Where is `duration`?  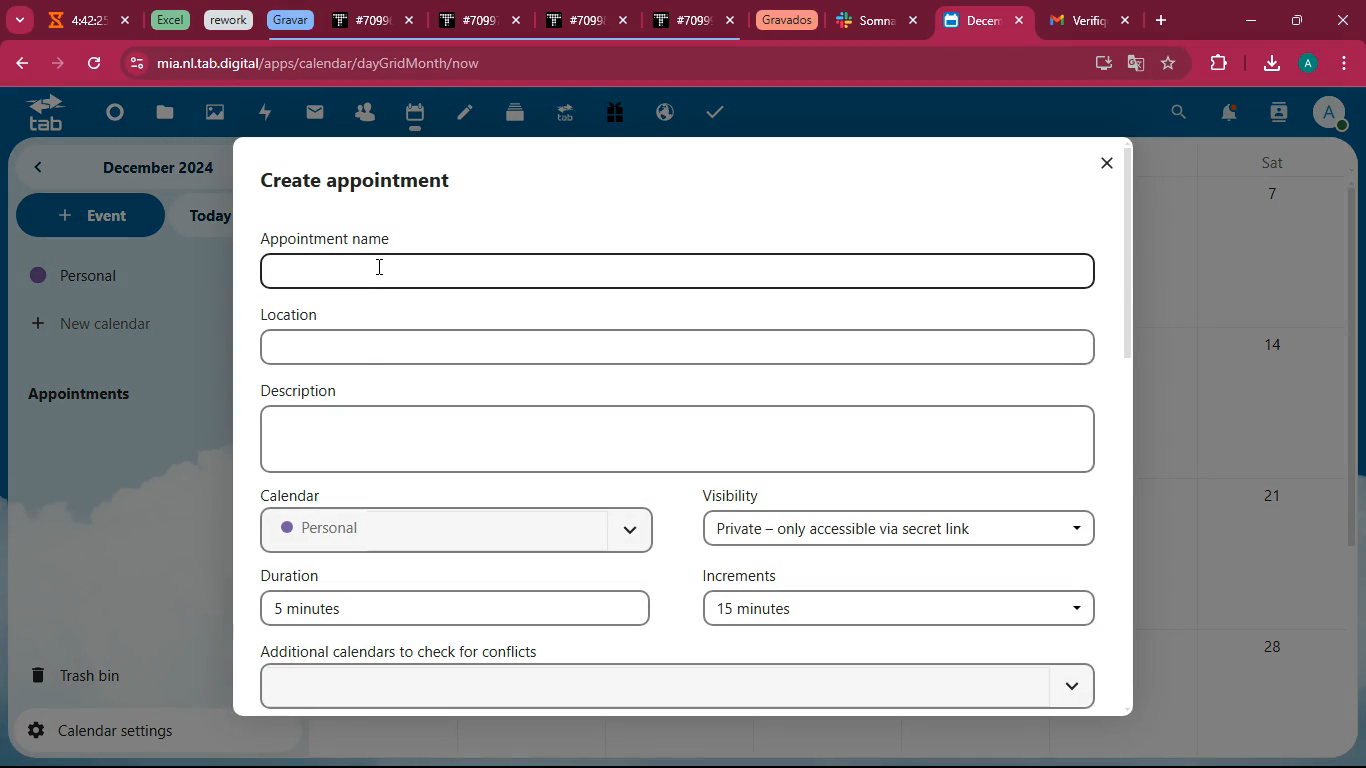
duration is located at coordinates (296, 574).